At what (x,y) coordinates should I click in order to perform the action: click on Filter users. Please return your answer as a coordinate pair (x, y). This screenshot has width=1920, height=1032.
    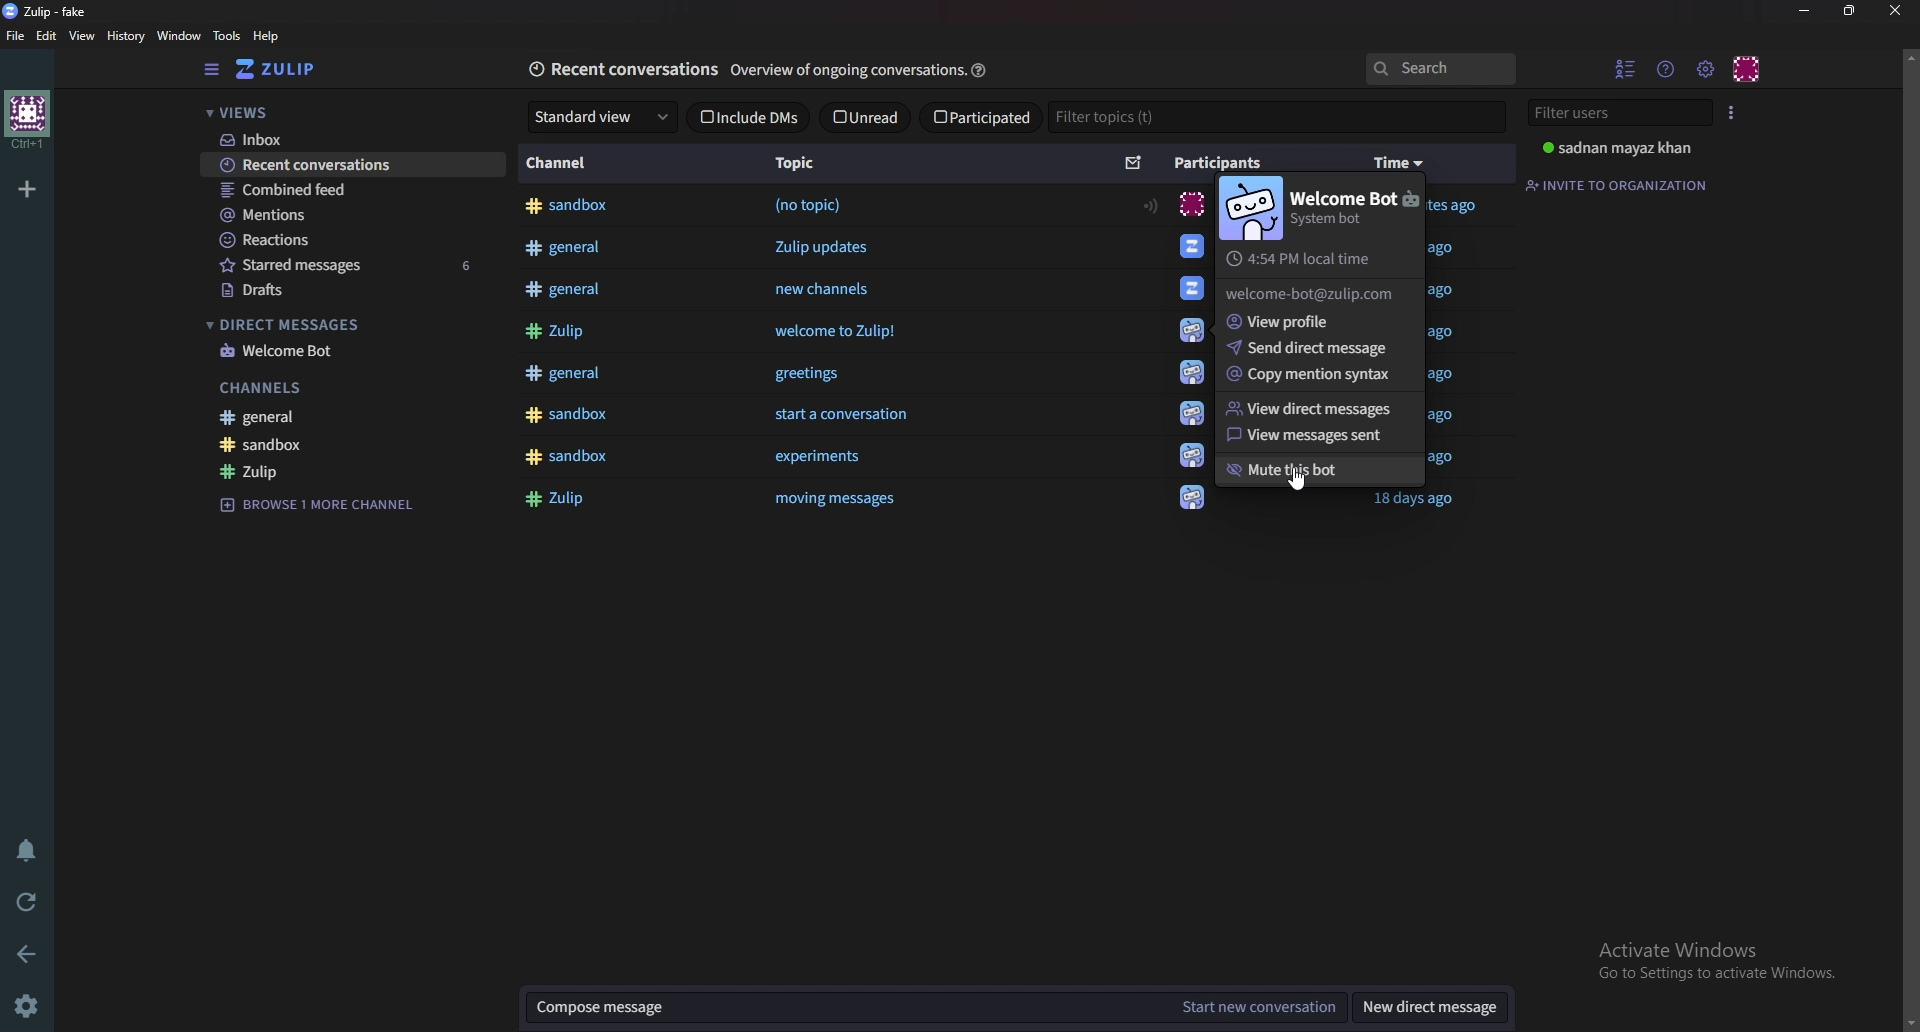
    Looking at the image, I should click on (1621, 111).